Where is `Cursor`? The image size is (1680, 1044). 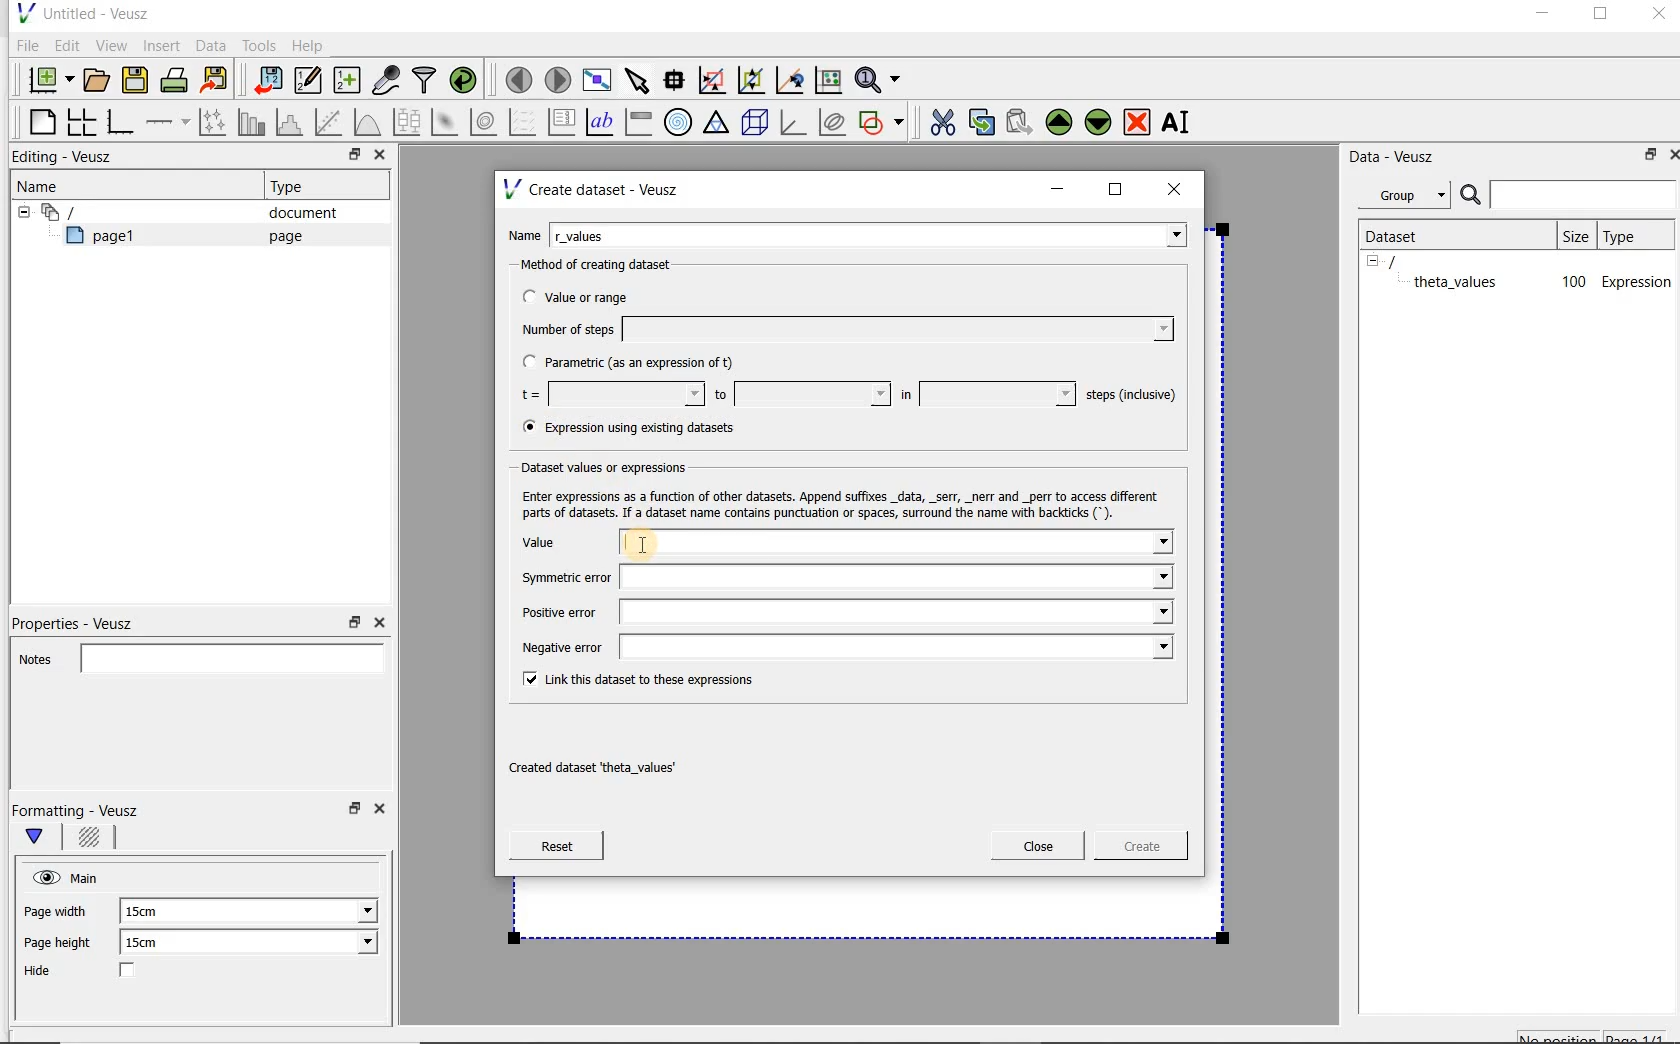 Cursor is located at coordinates (667, 540).